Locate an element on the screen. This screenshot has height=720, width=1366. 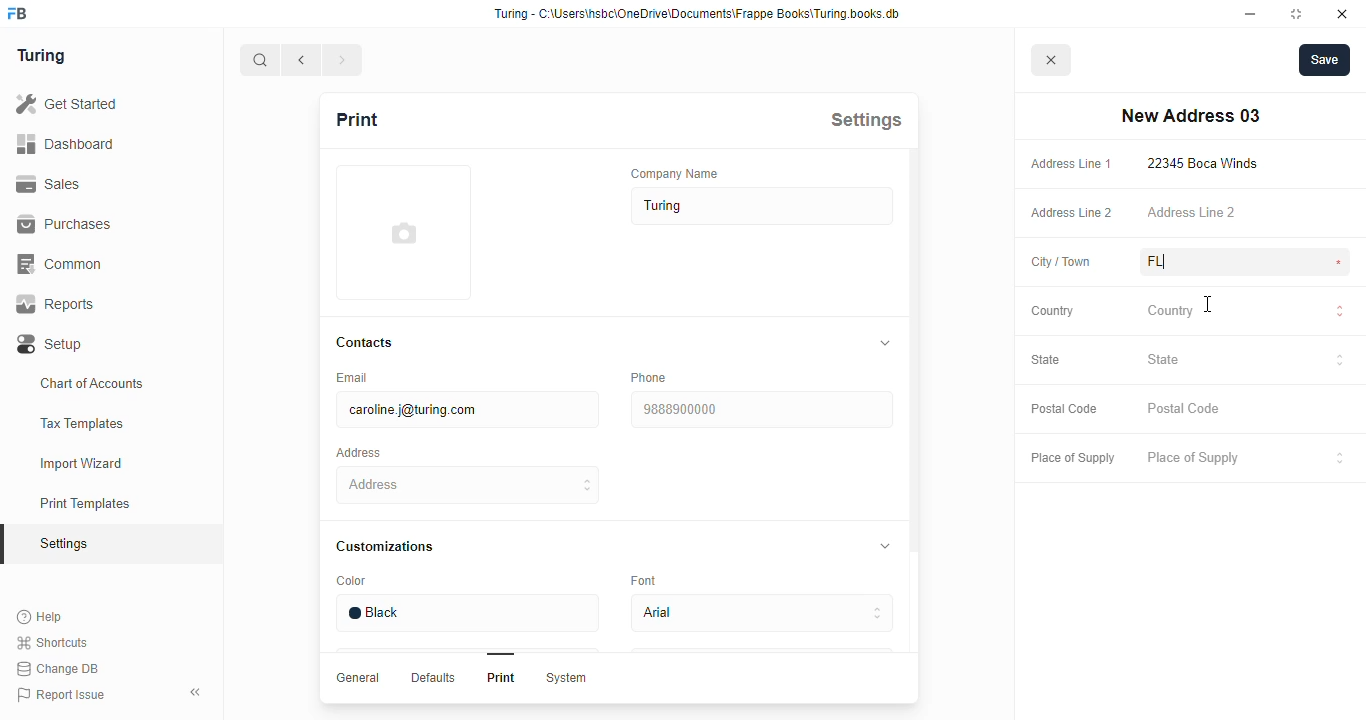
reports is located at coordinates (56, 304).